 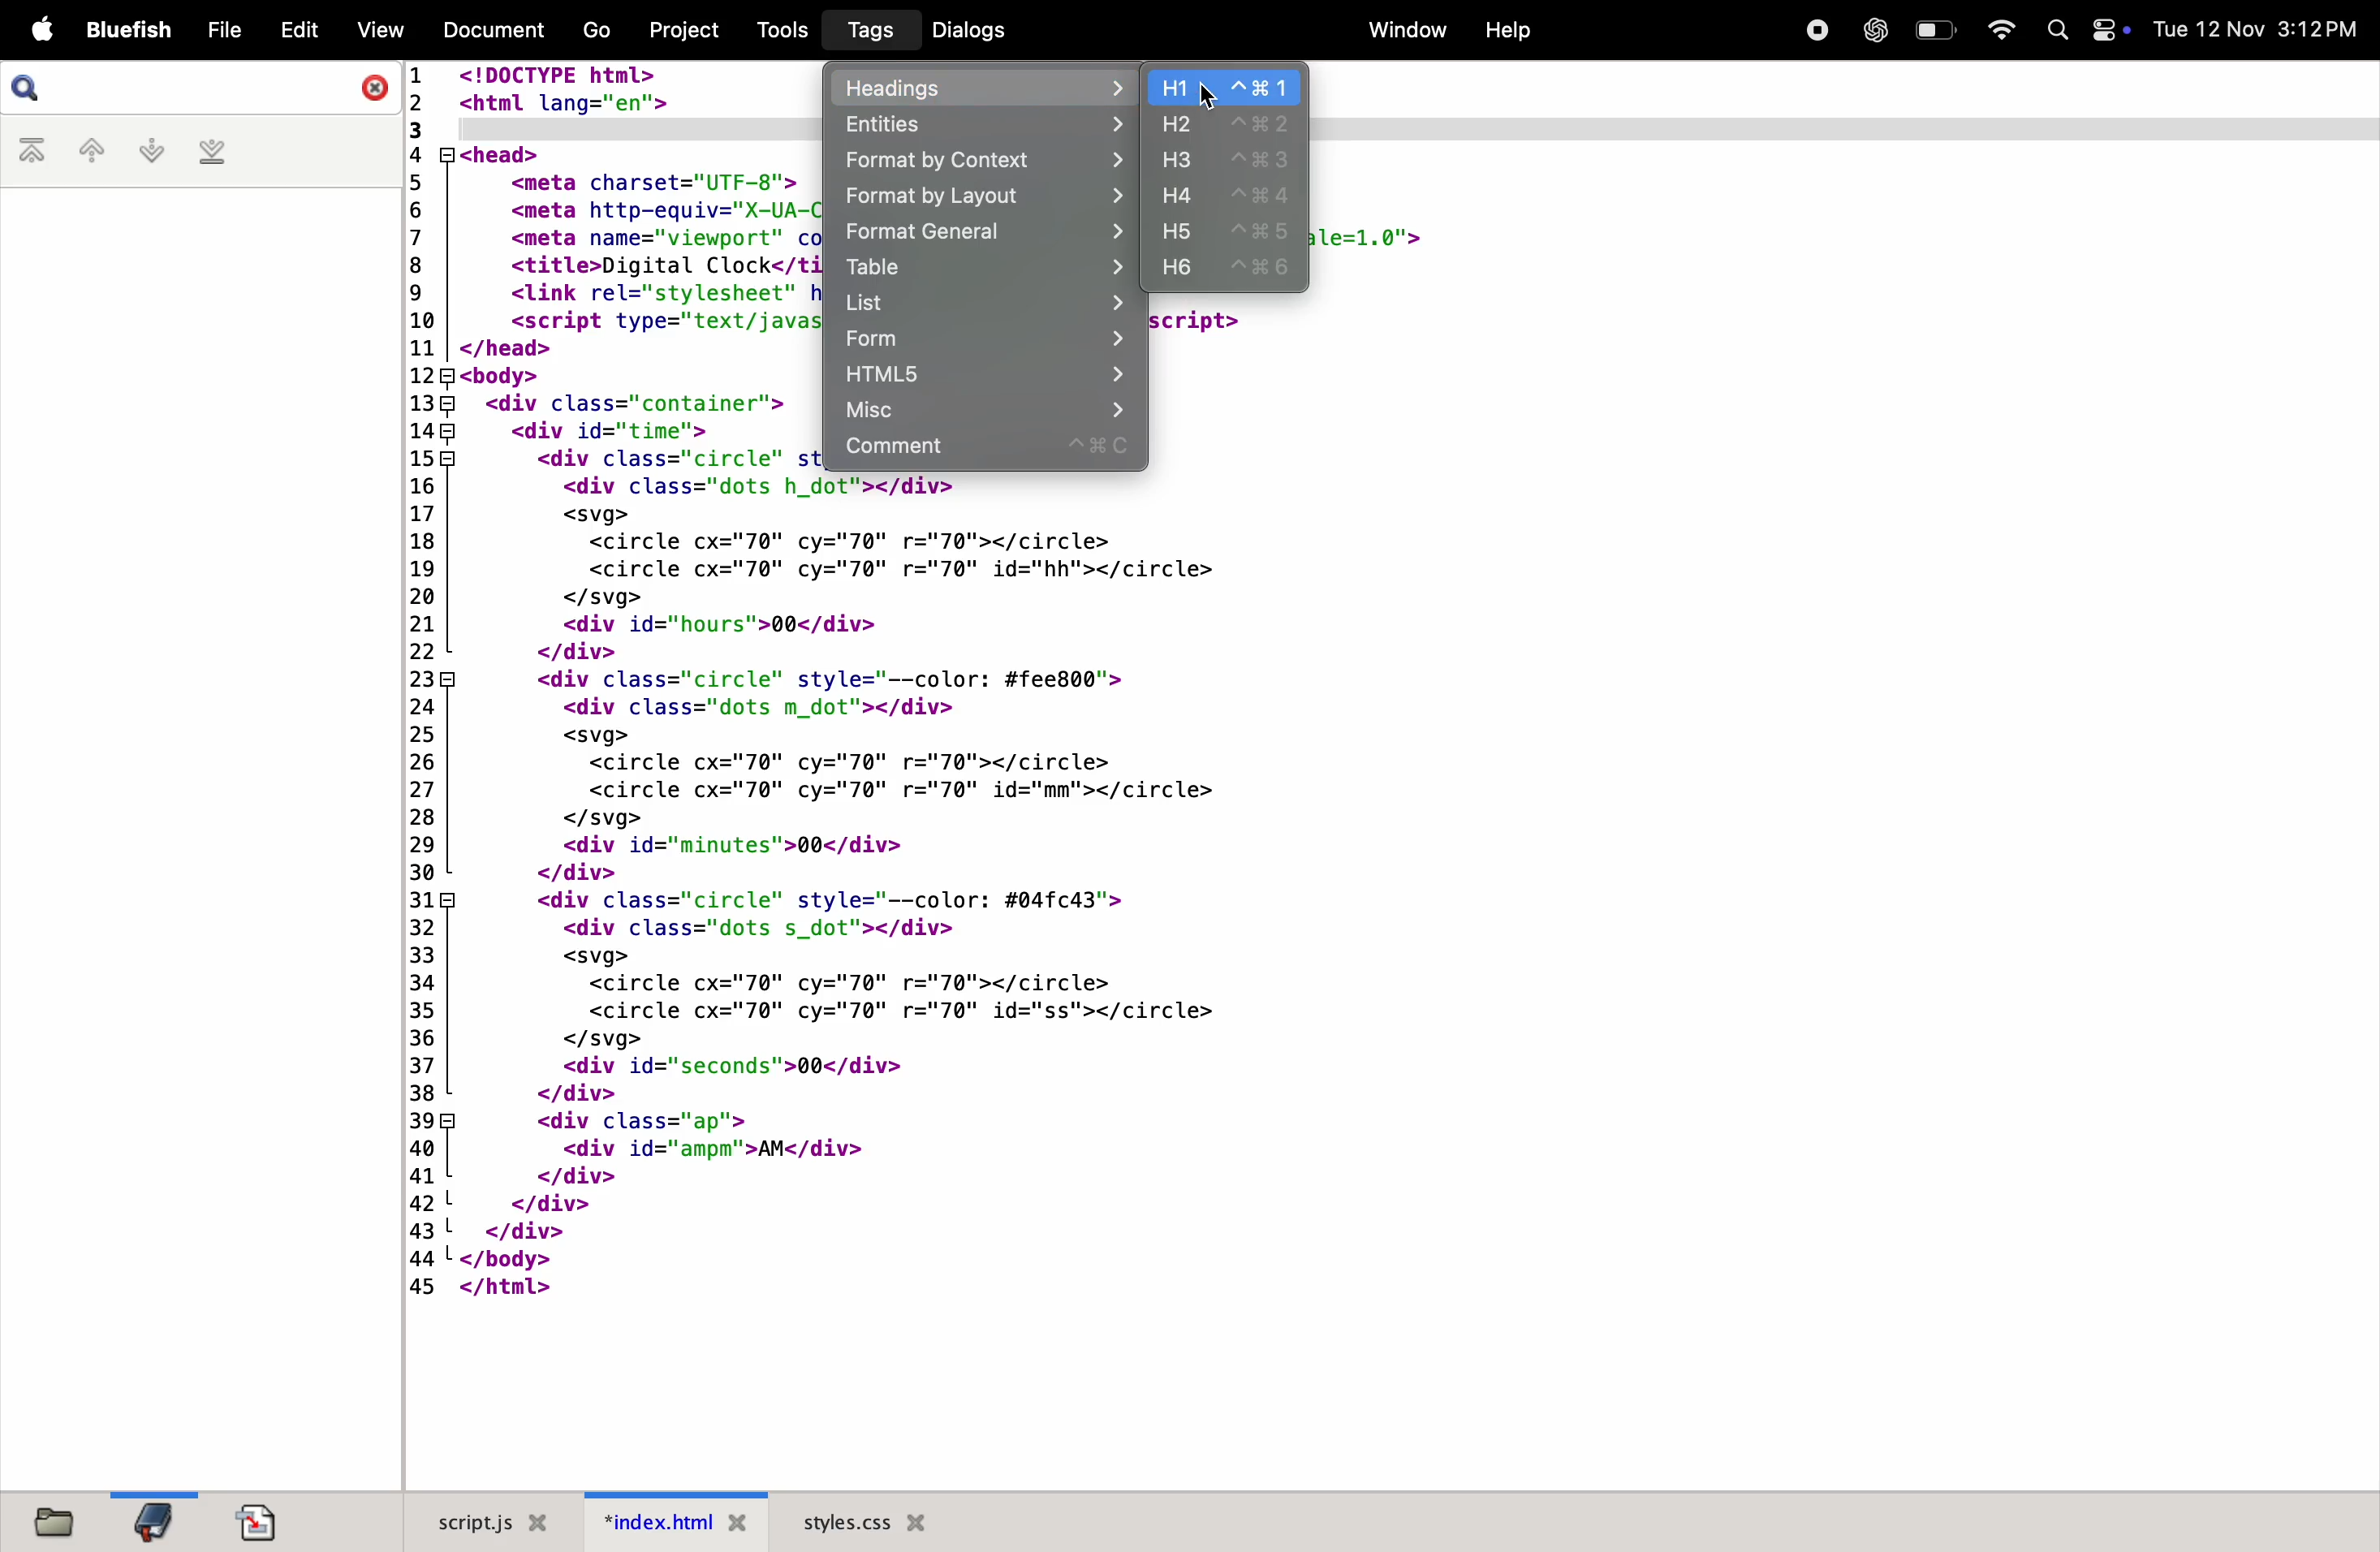 I want to click on list, so click(x=984, y=303).